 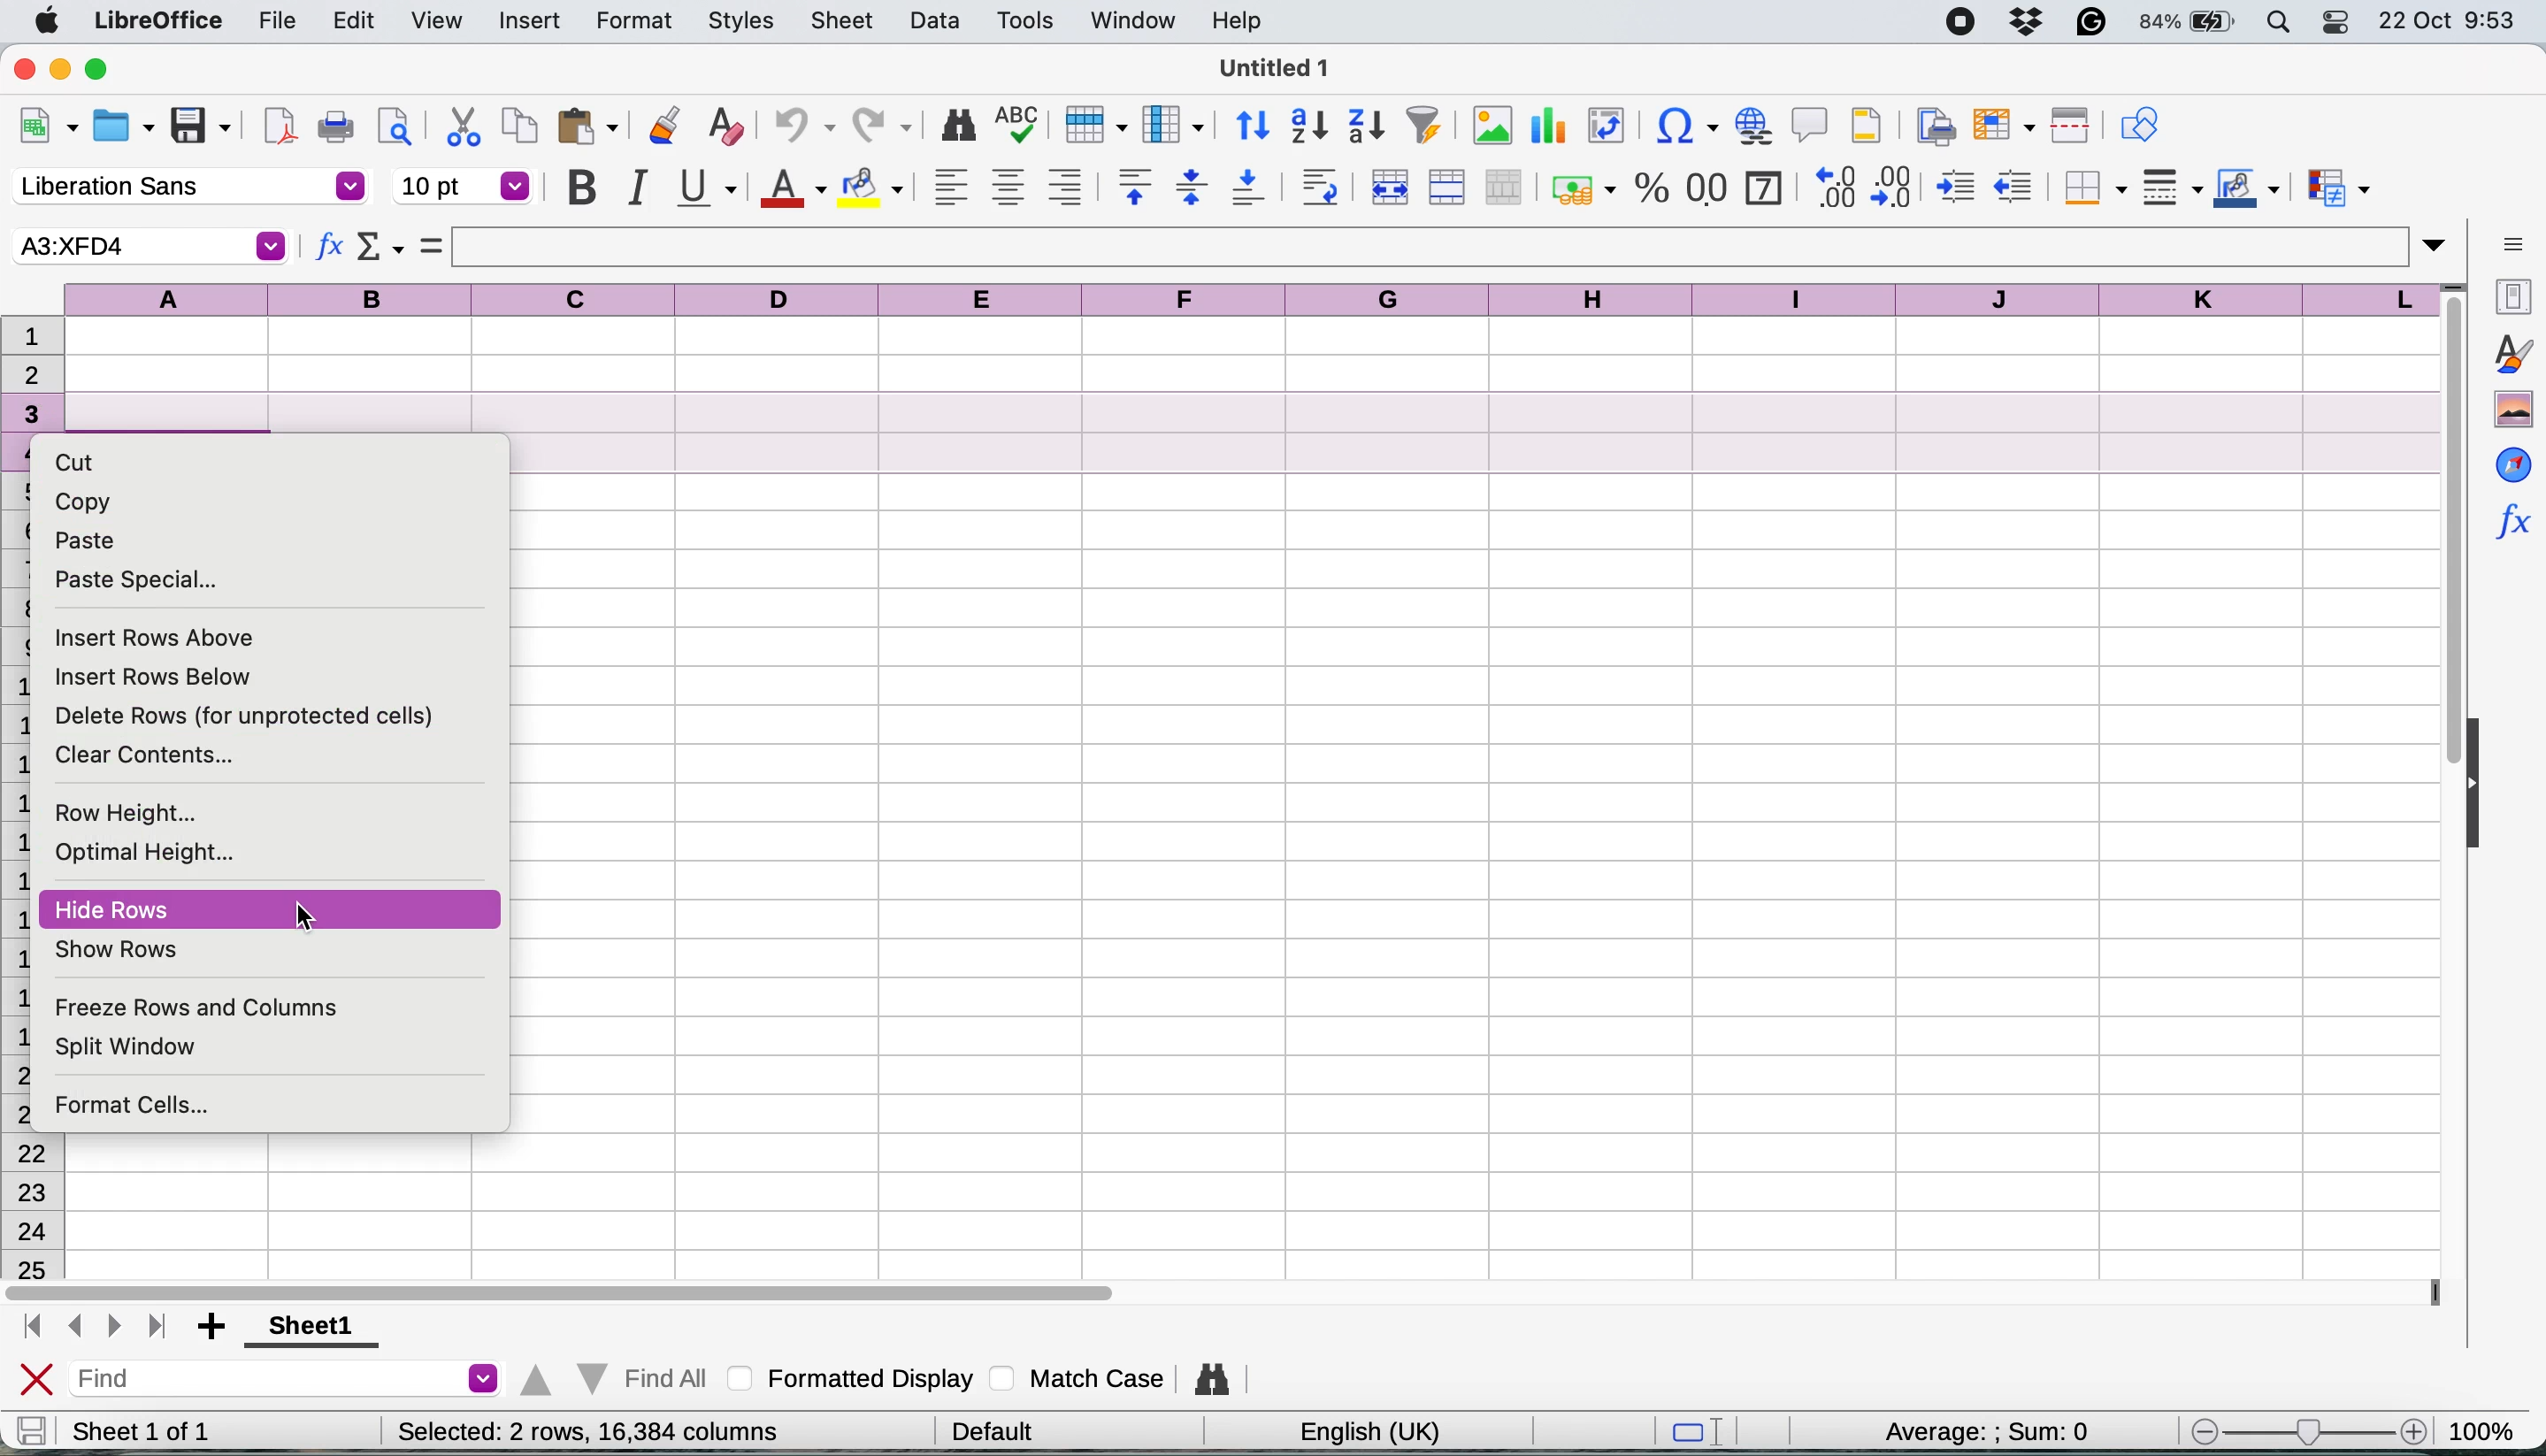 What do you see at coordinates (277, 23) in the screenshot?
I see `file` at bounding box center [277, 23].